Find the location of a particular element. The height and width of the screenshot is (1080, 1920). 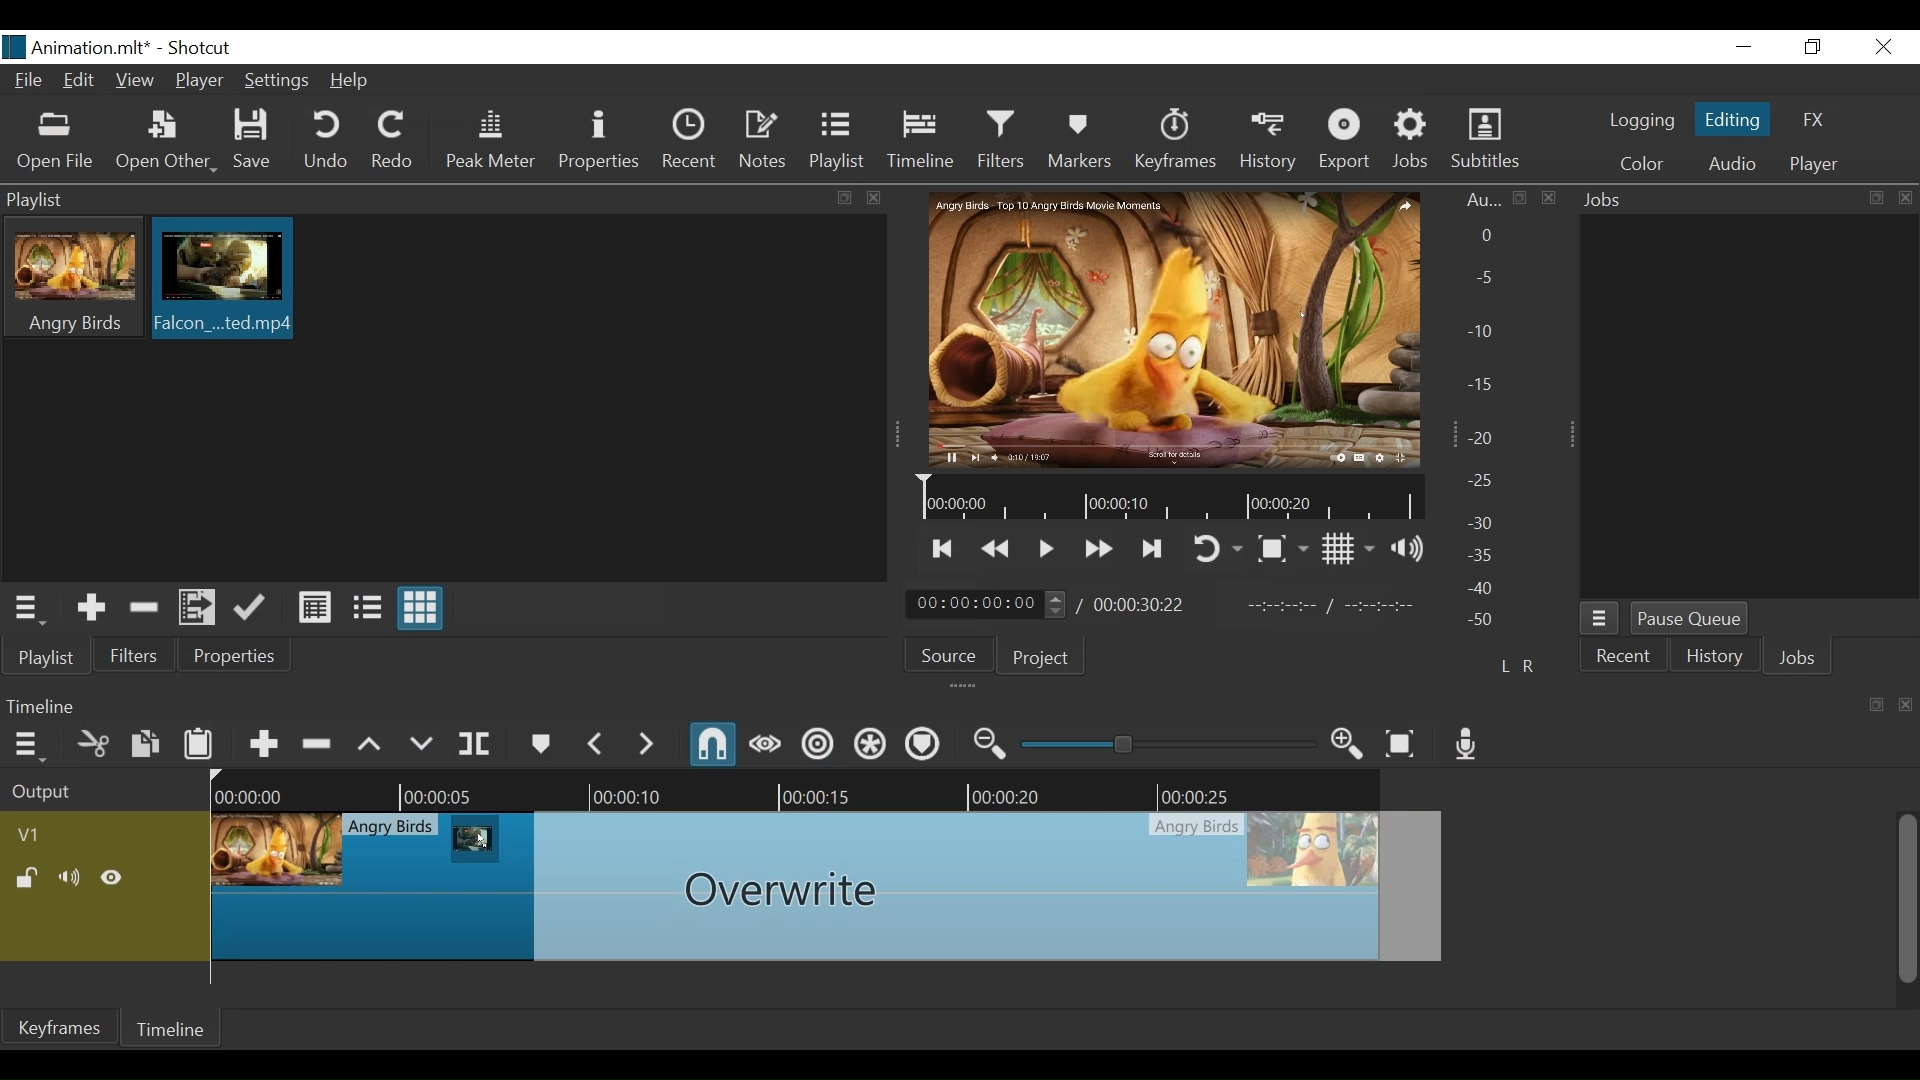

Open Other is located at coordinates (165, 143).